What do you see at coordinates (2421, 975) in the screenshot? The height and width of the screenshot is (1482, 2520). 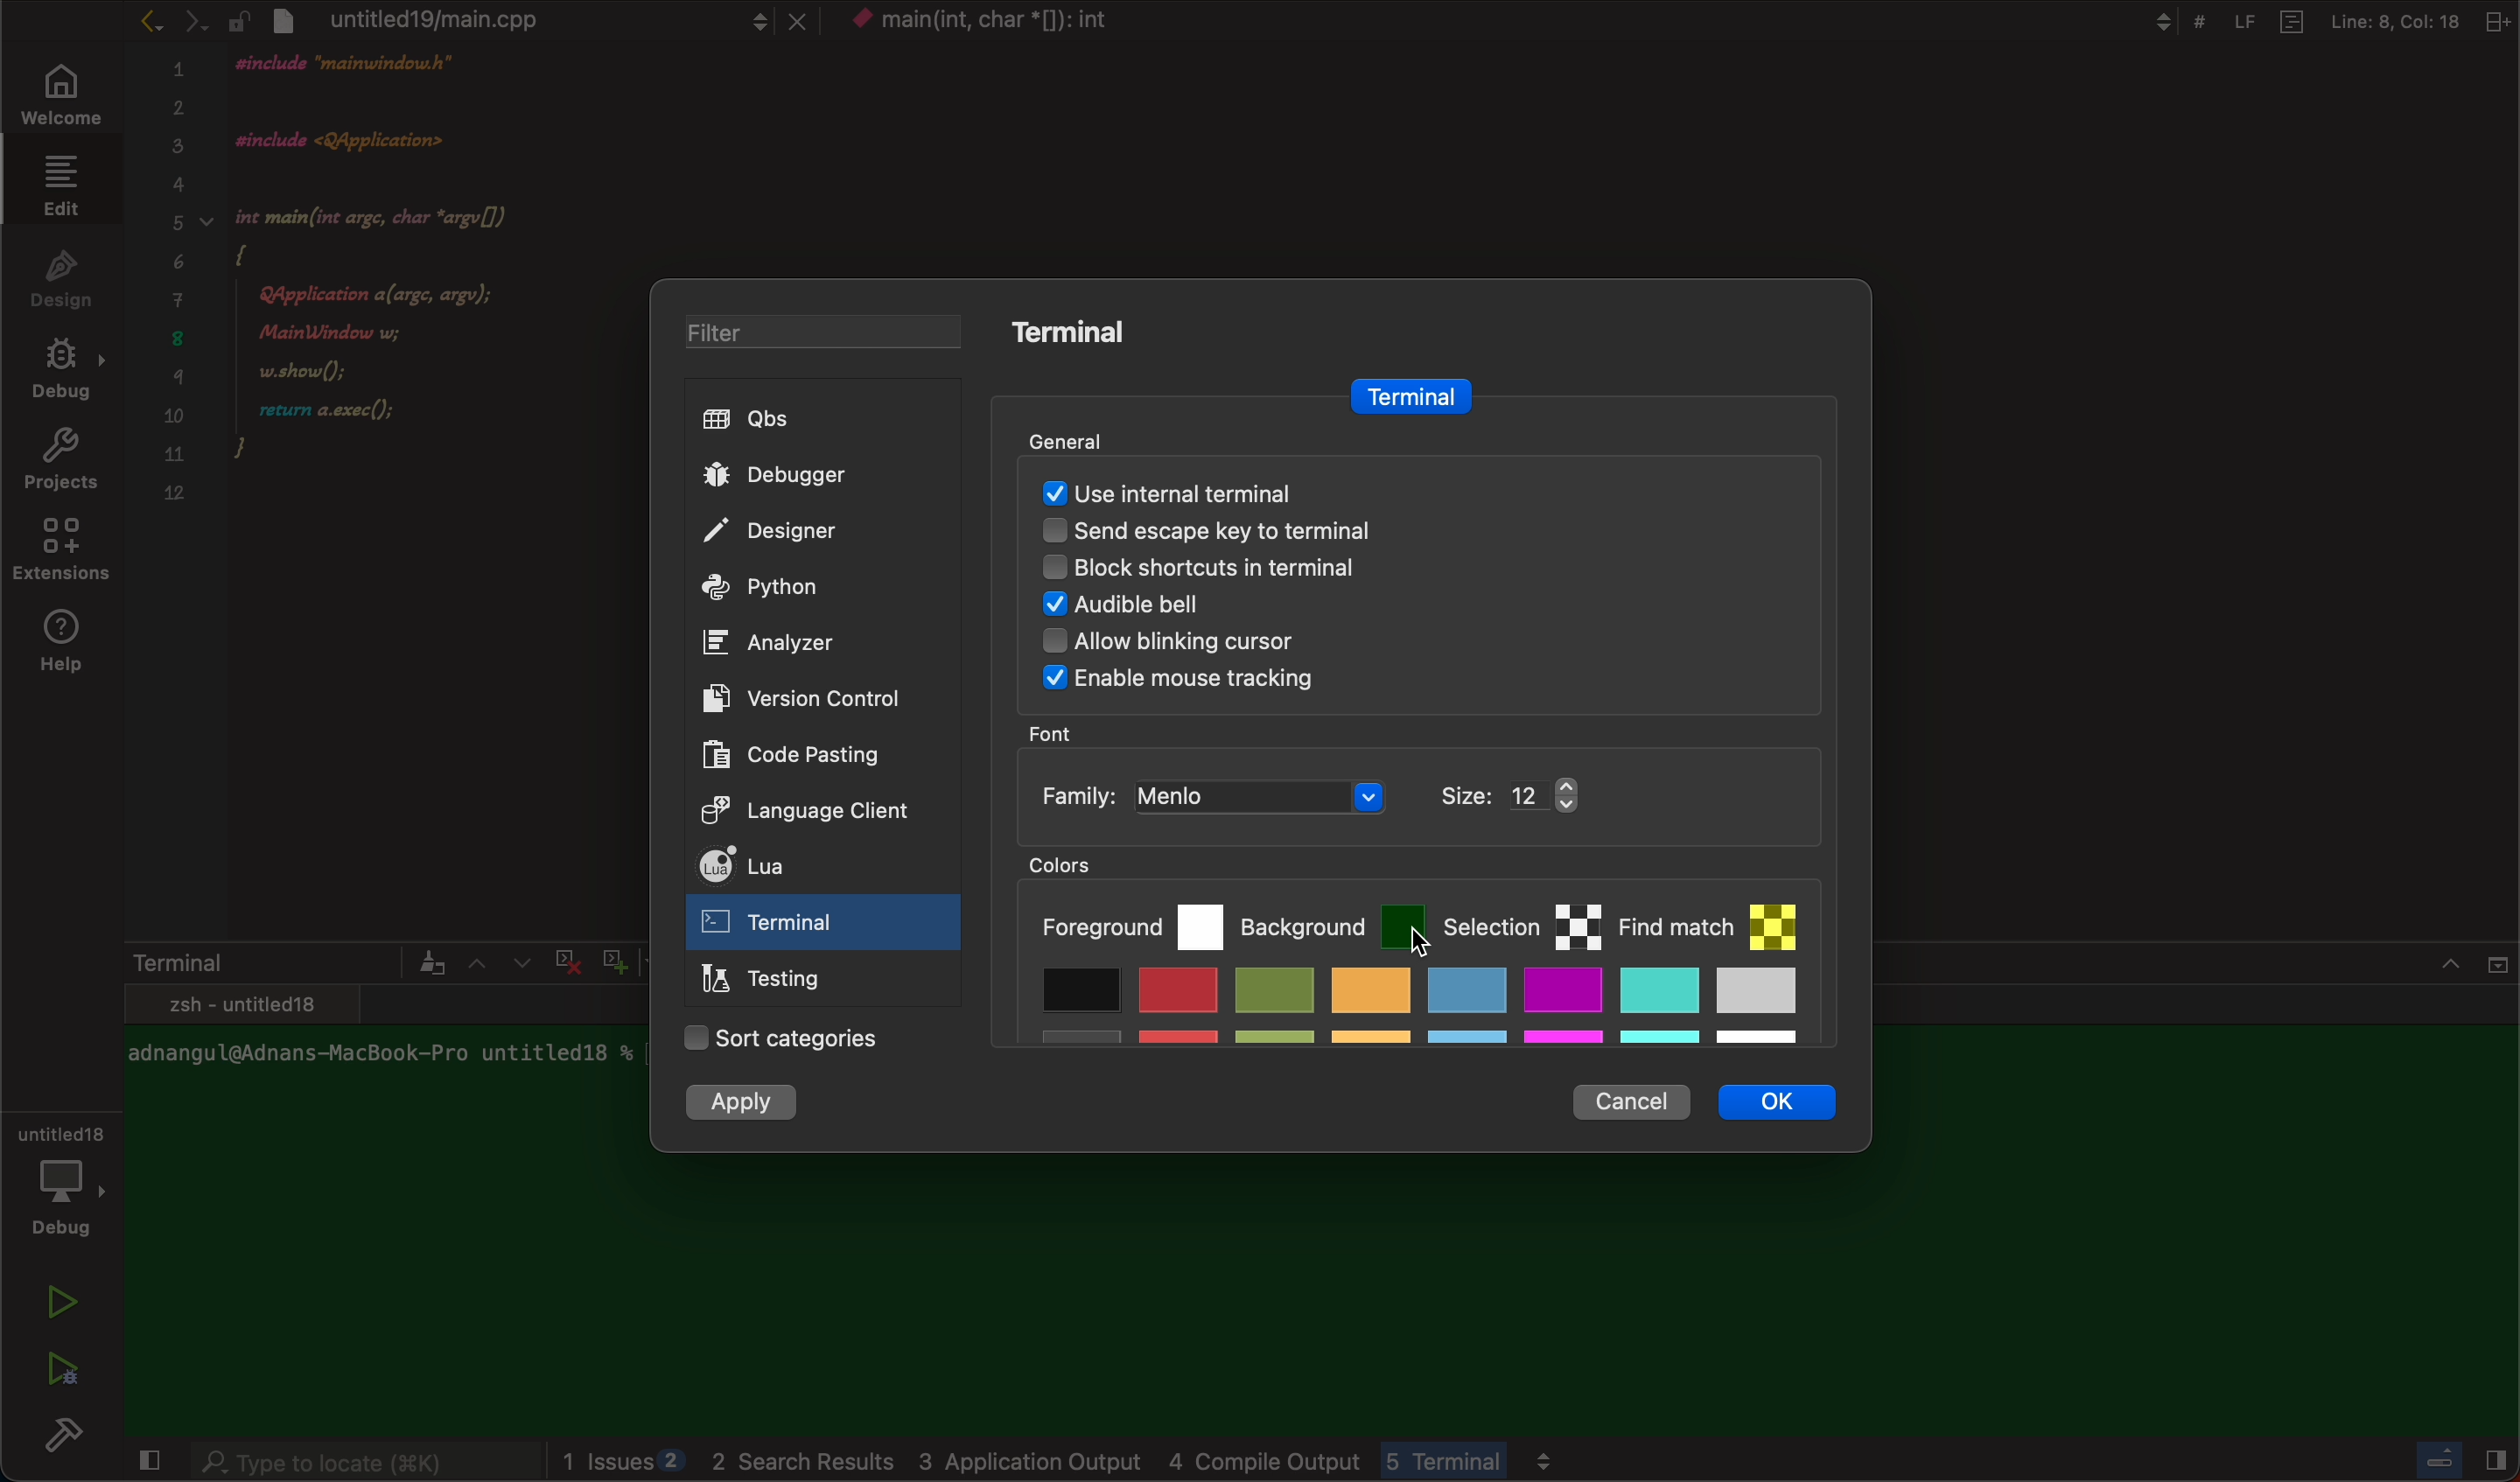 I see `close bar` at bounding box center [2421, 975].